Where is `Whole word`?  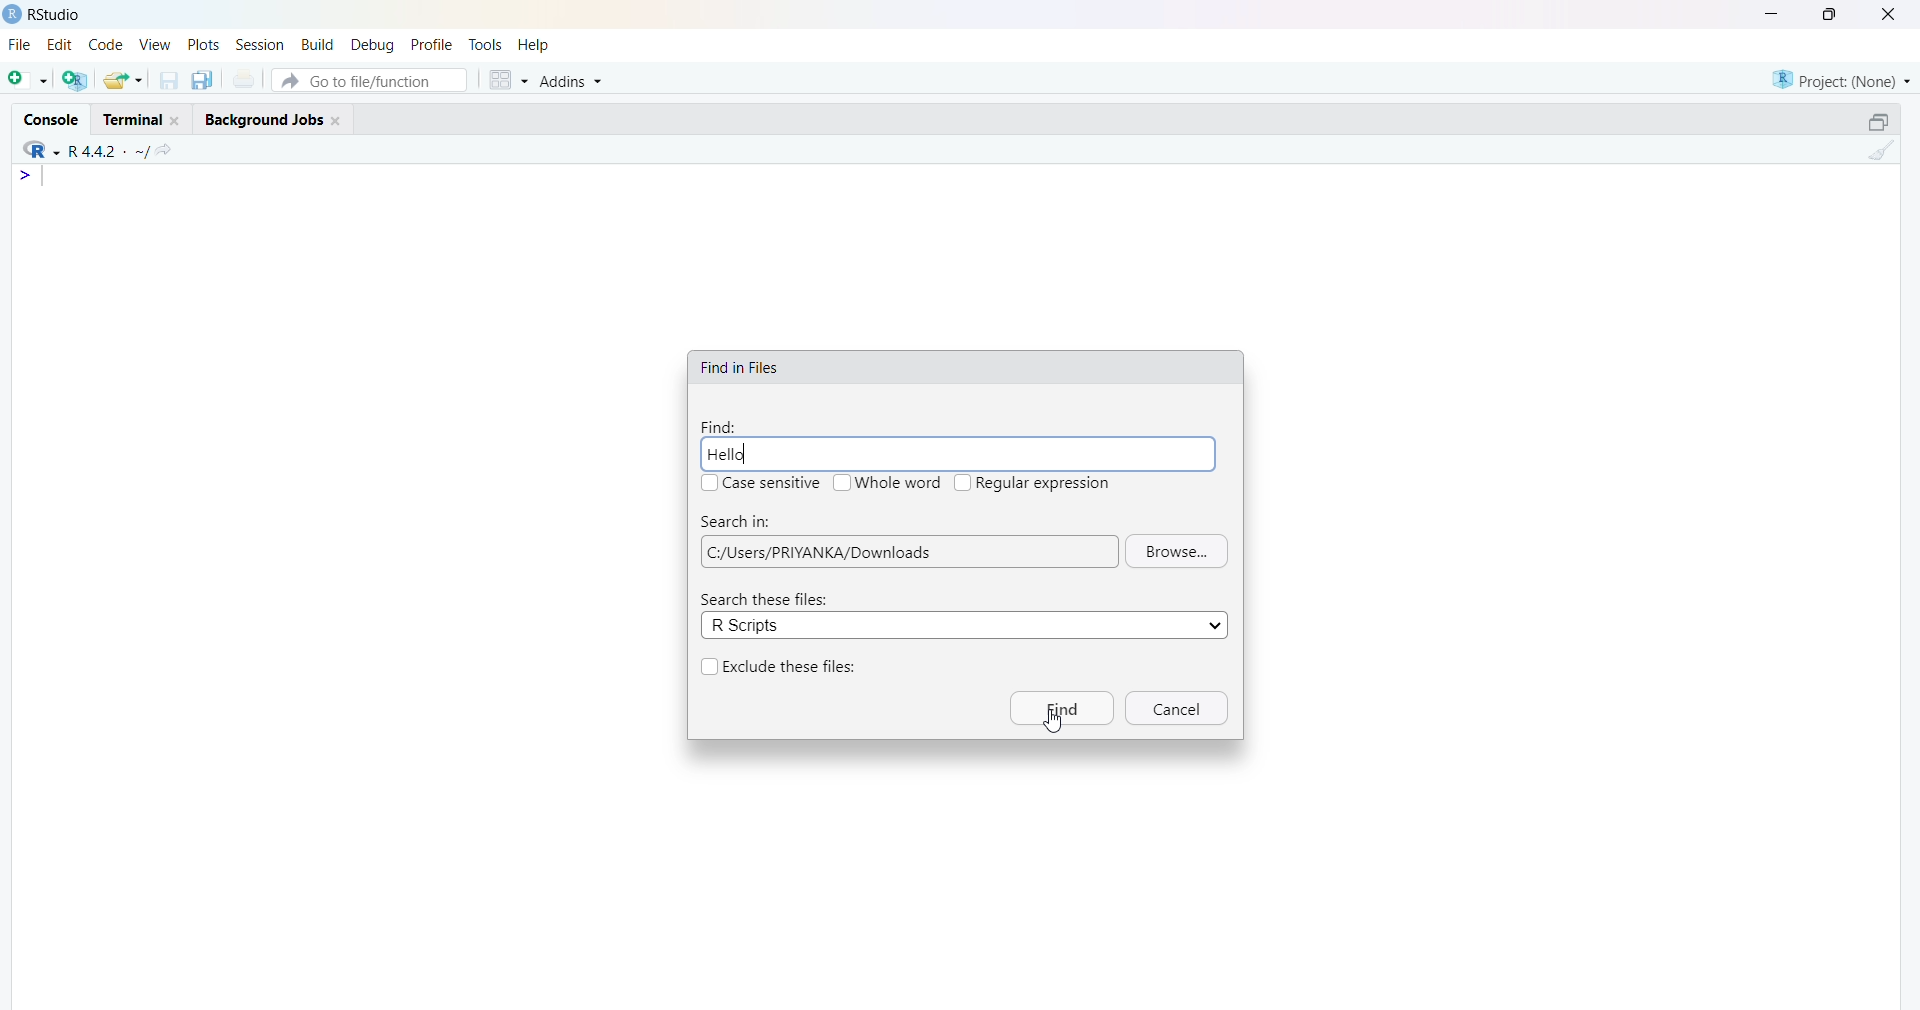
Whole word is located at coordinates (900, 483).